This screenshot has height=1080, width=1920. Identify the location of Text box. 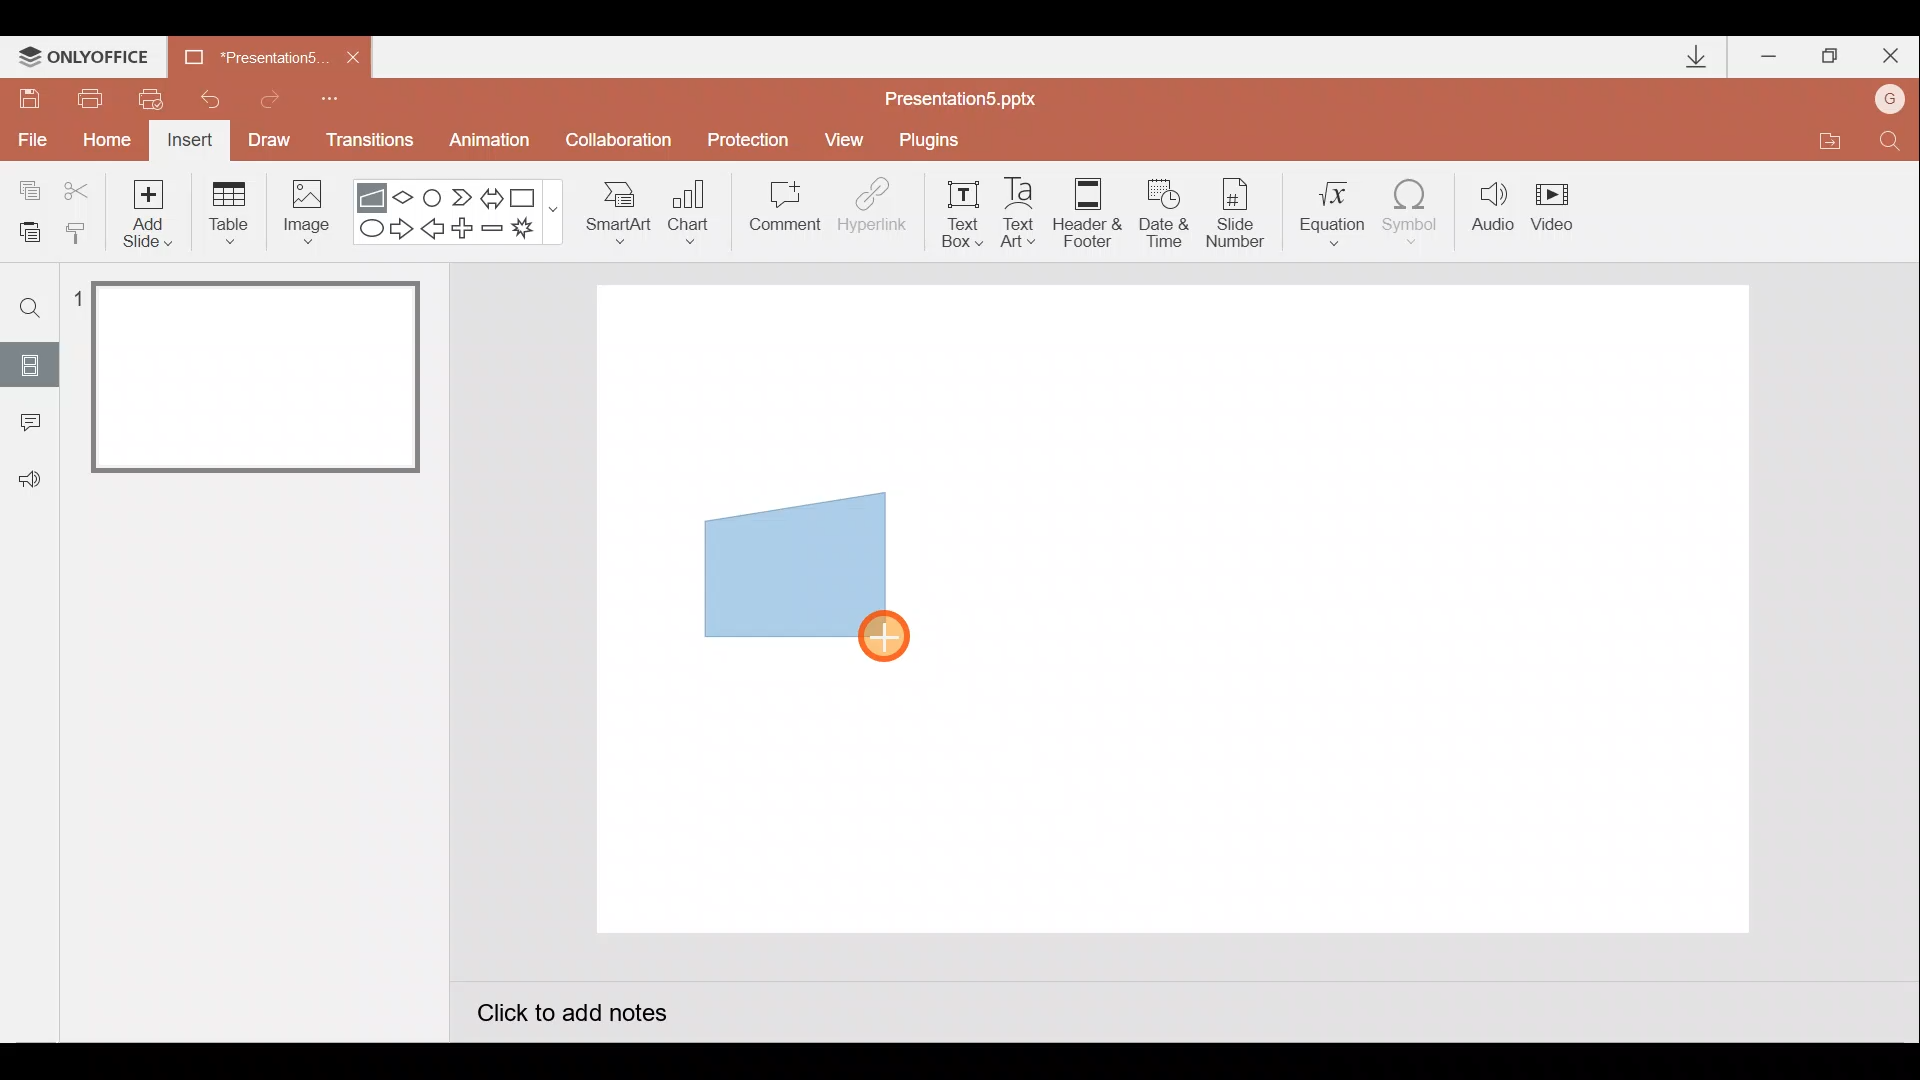
(956, 211).